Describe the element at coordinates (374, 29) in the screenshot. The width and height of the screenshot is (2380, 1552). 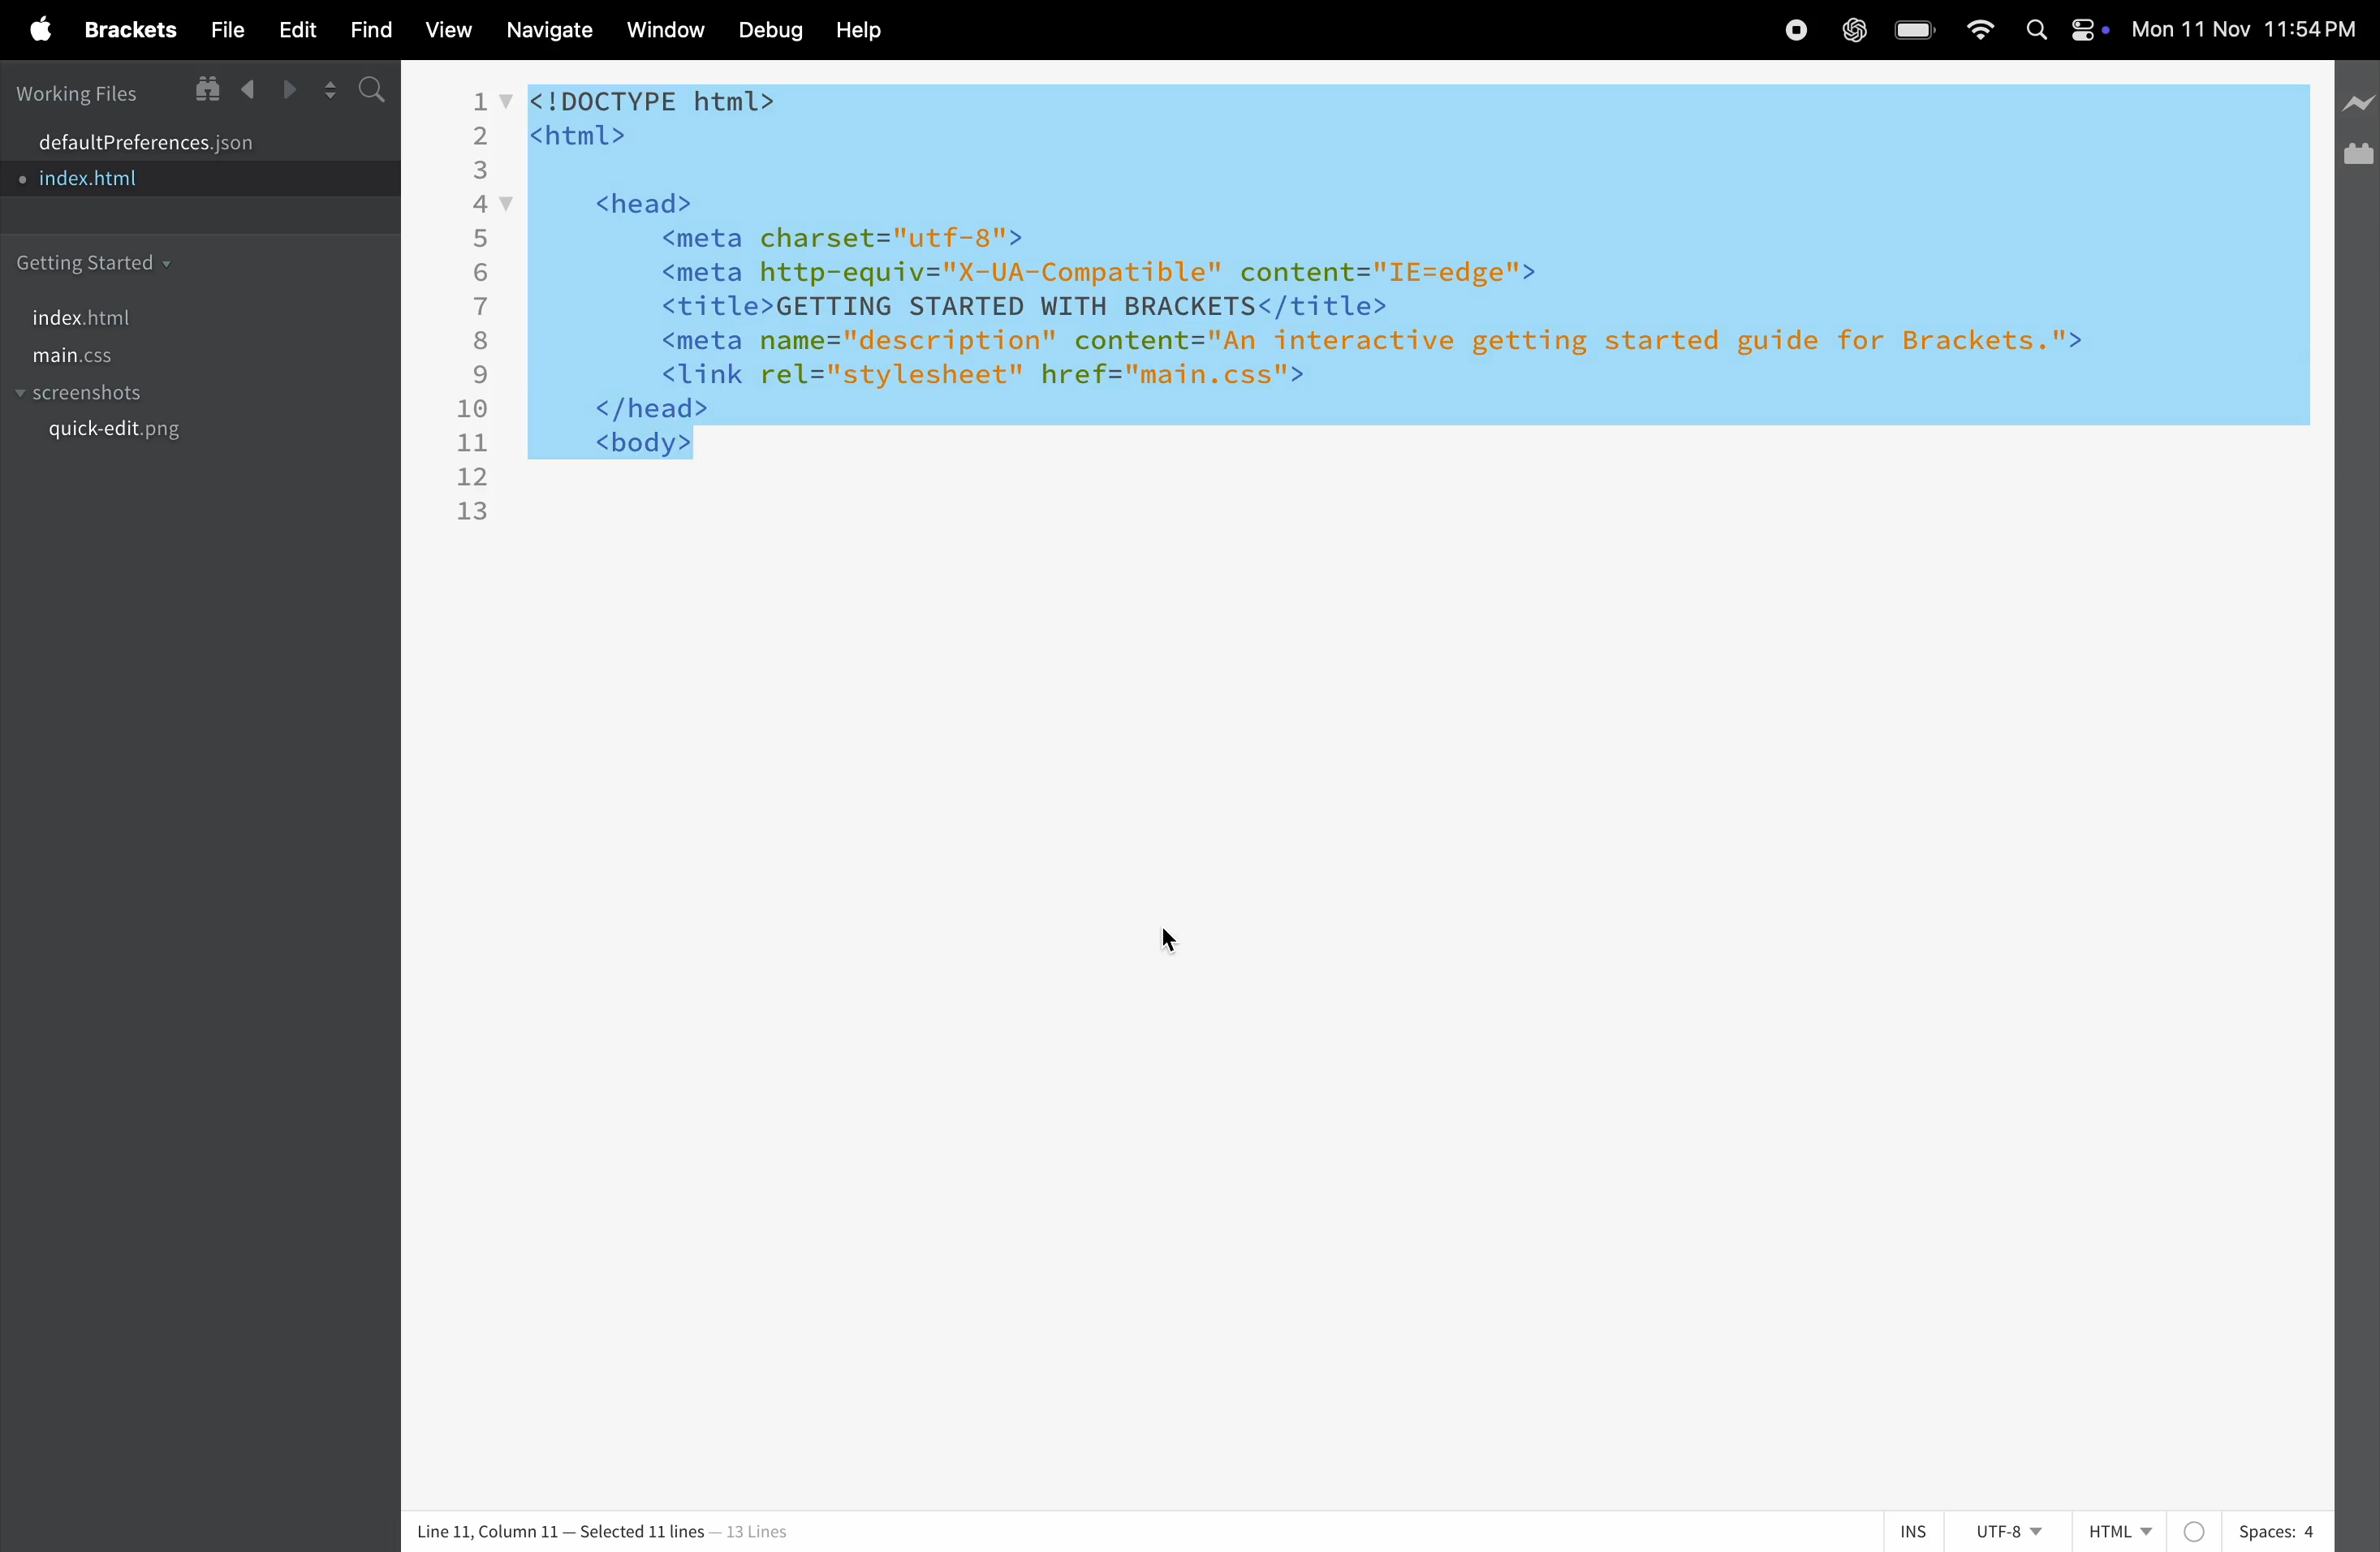
I see `find` at that location.